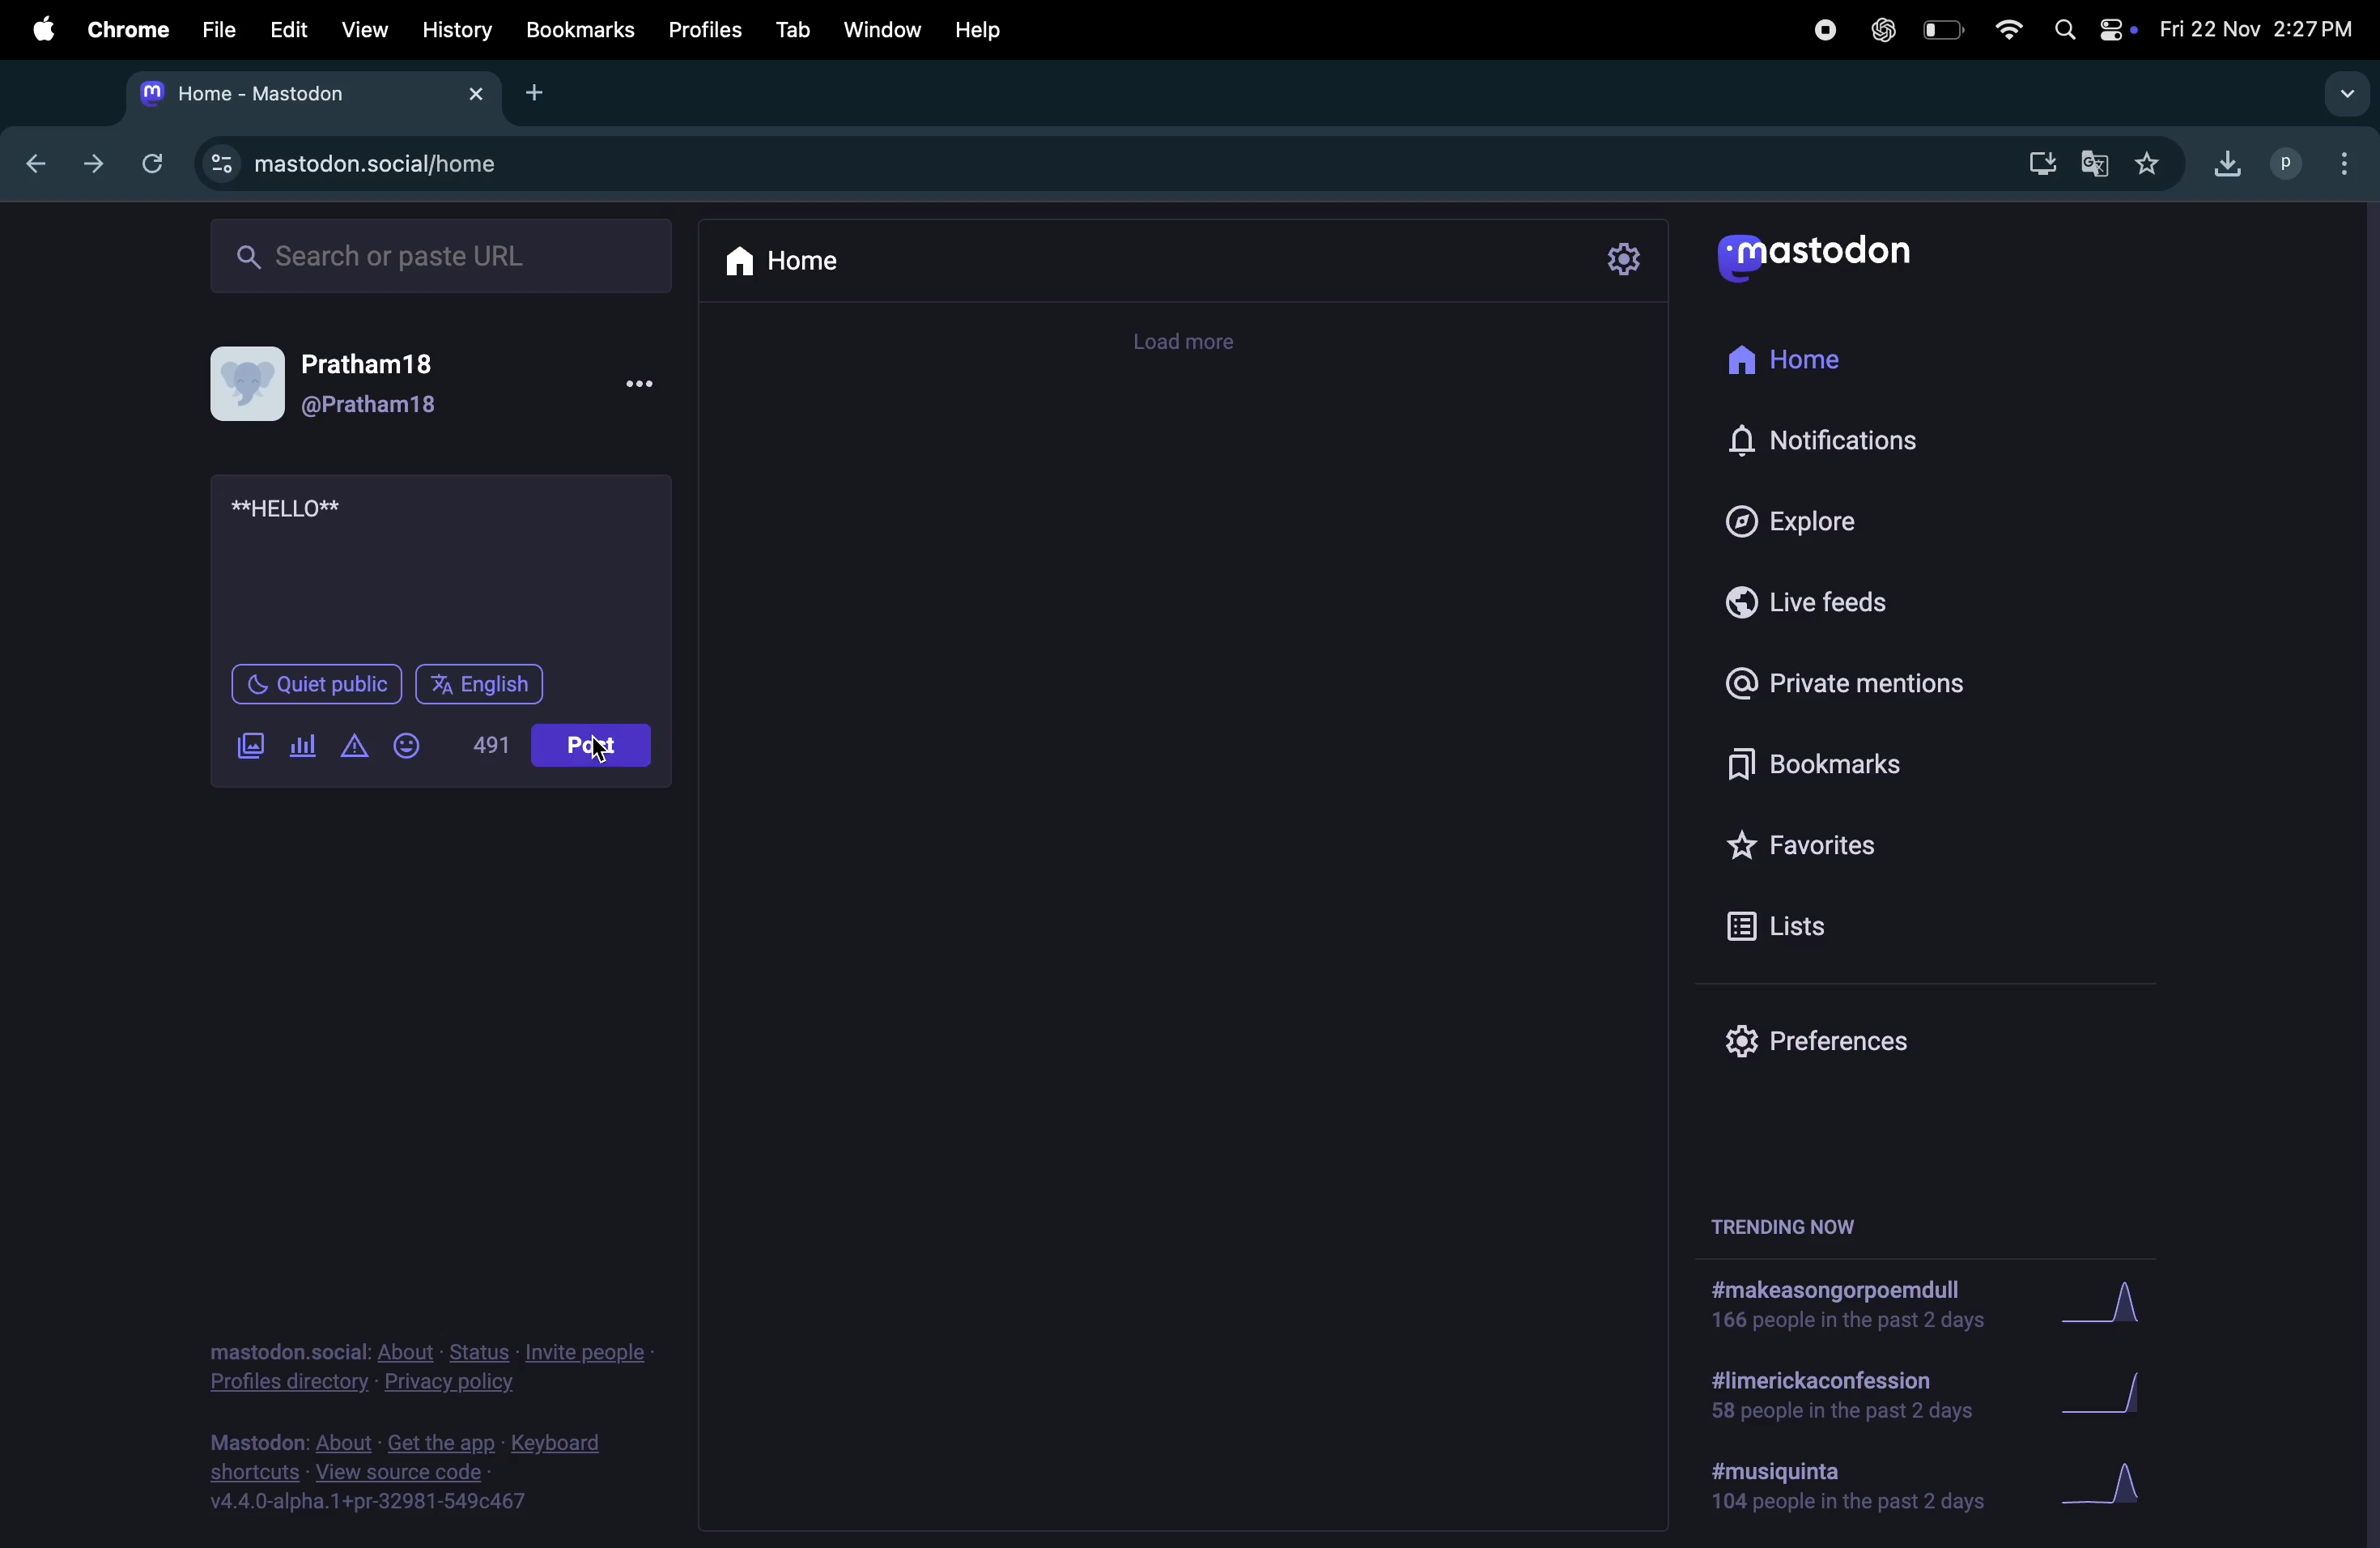 The image size is (2380, 1548). Describe the element at coordinates (646, 387) in the screenshot. I see `more ` at that location.